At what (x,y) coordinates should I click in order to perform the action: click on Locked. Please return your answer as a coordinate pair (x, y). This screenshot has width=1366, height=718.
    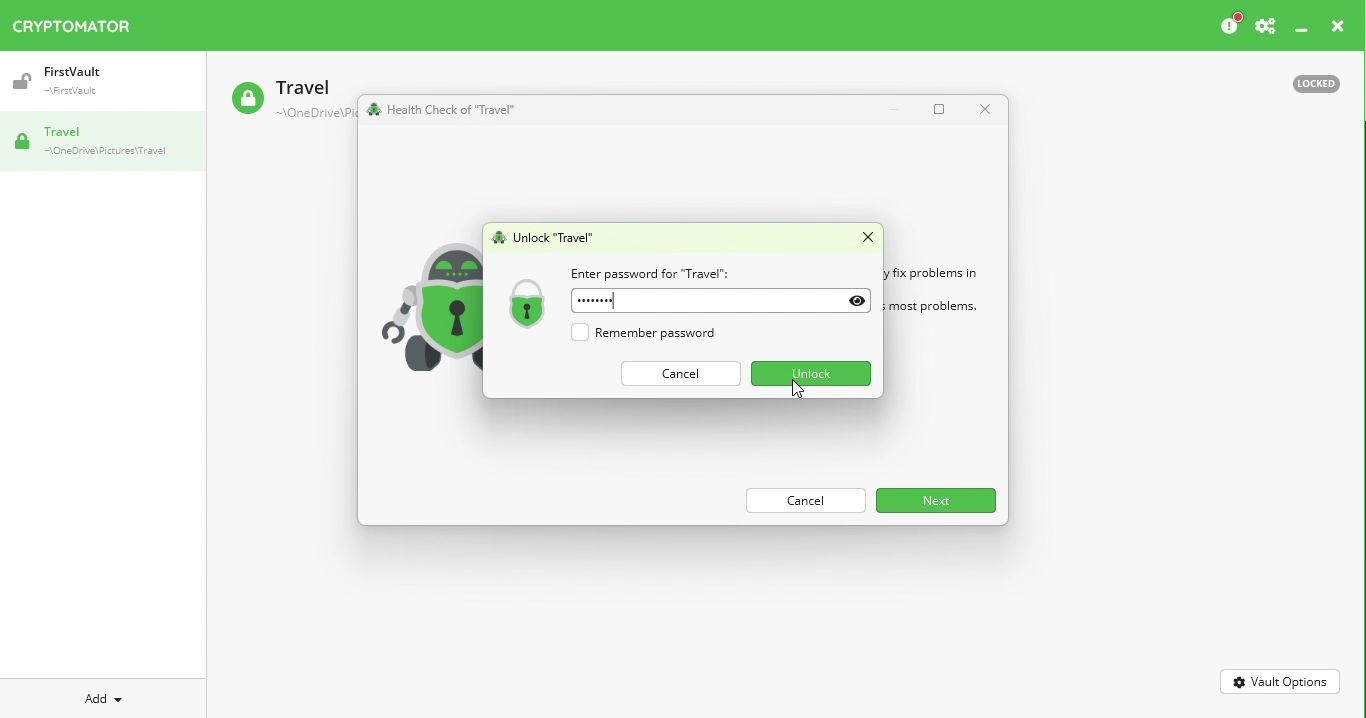
    Looking at the image, I should click on (1316, 83).